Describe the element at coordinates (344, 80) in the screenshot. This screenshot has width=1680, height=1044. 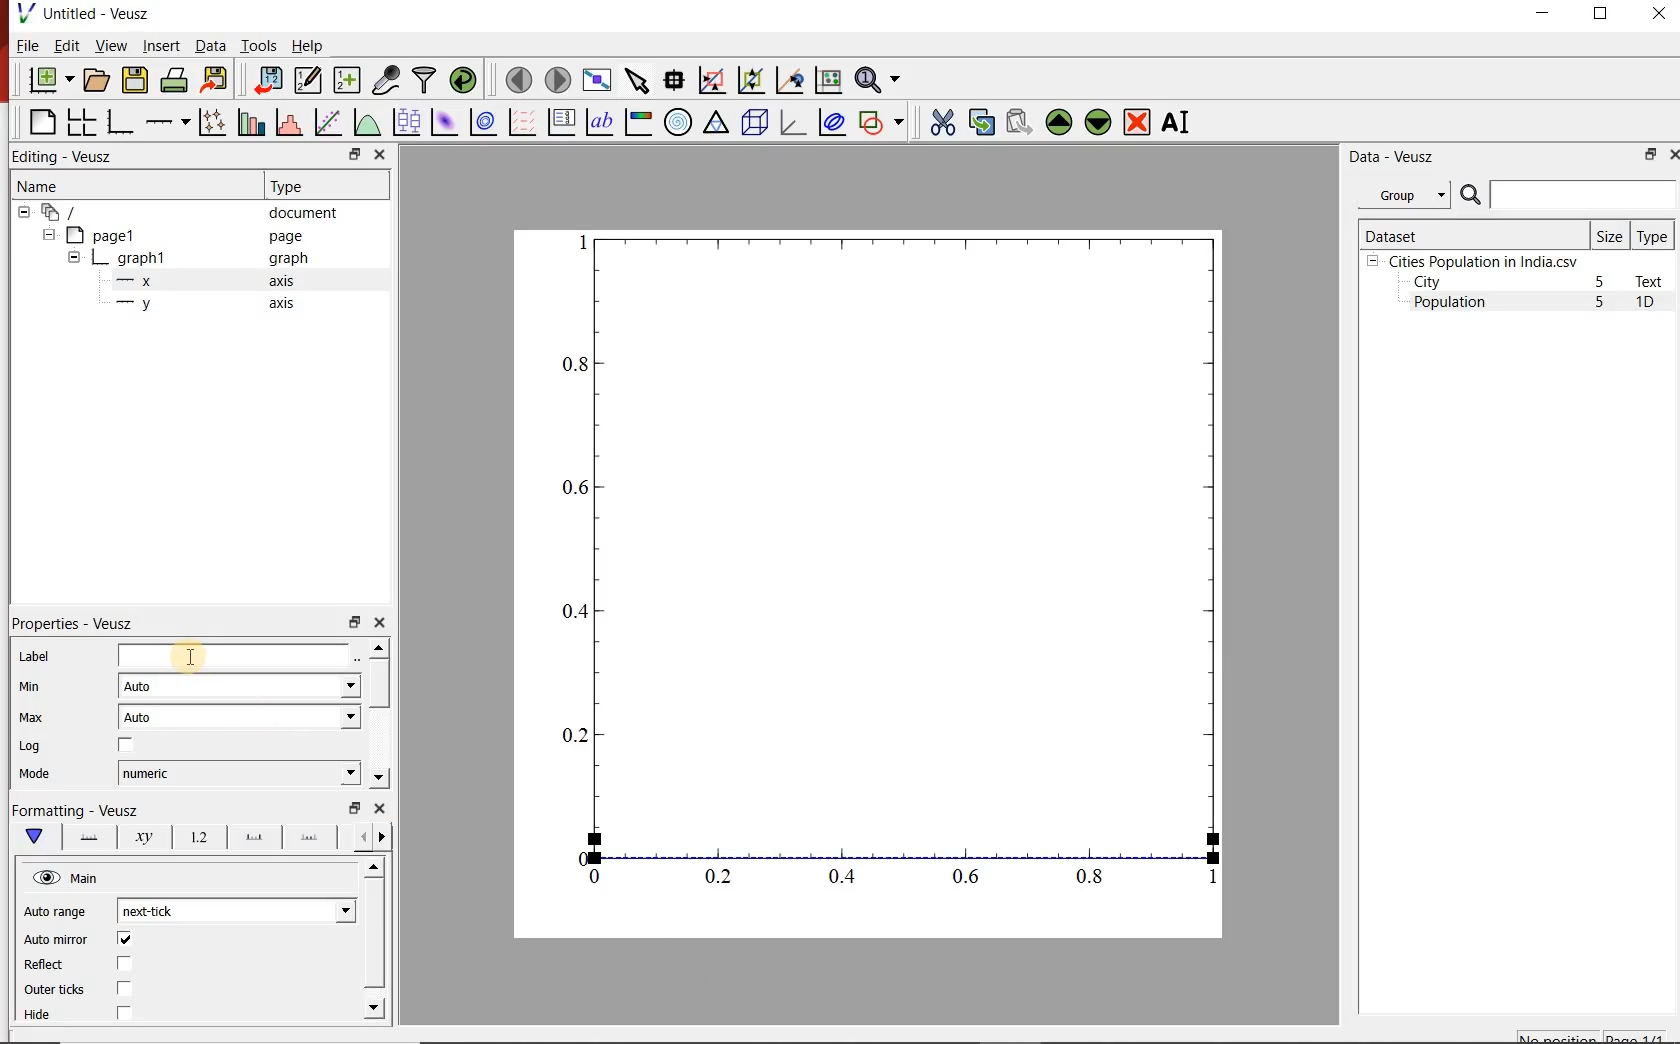
I see `create new datasets using available options` at that location.